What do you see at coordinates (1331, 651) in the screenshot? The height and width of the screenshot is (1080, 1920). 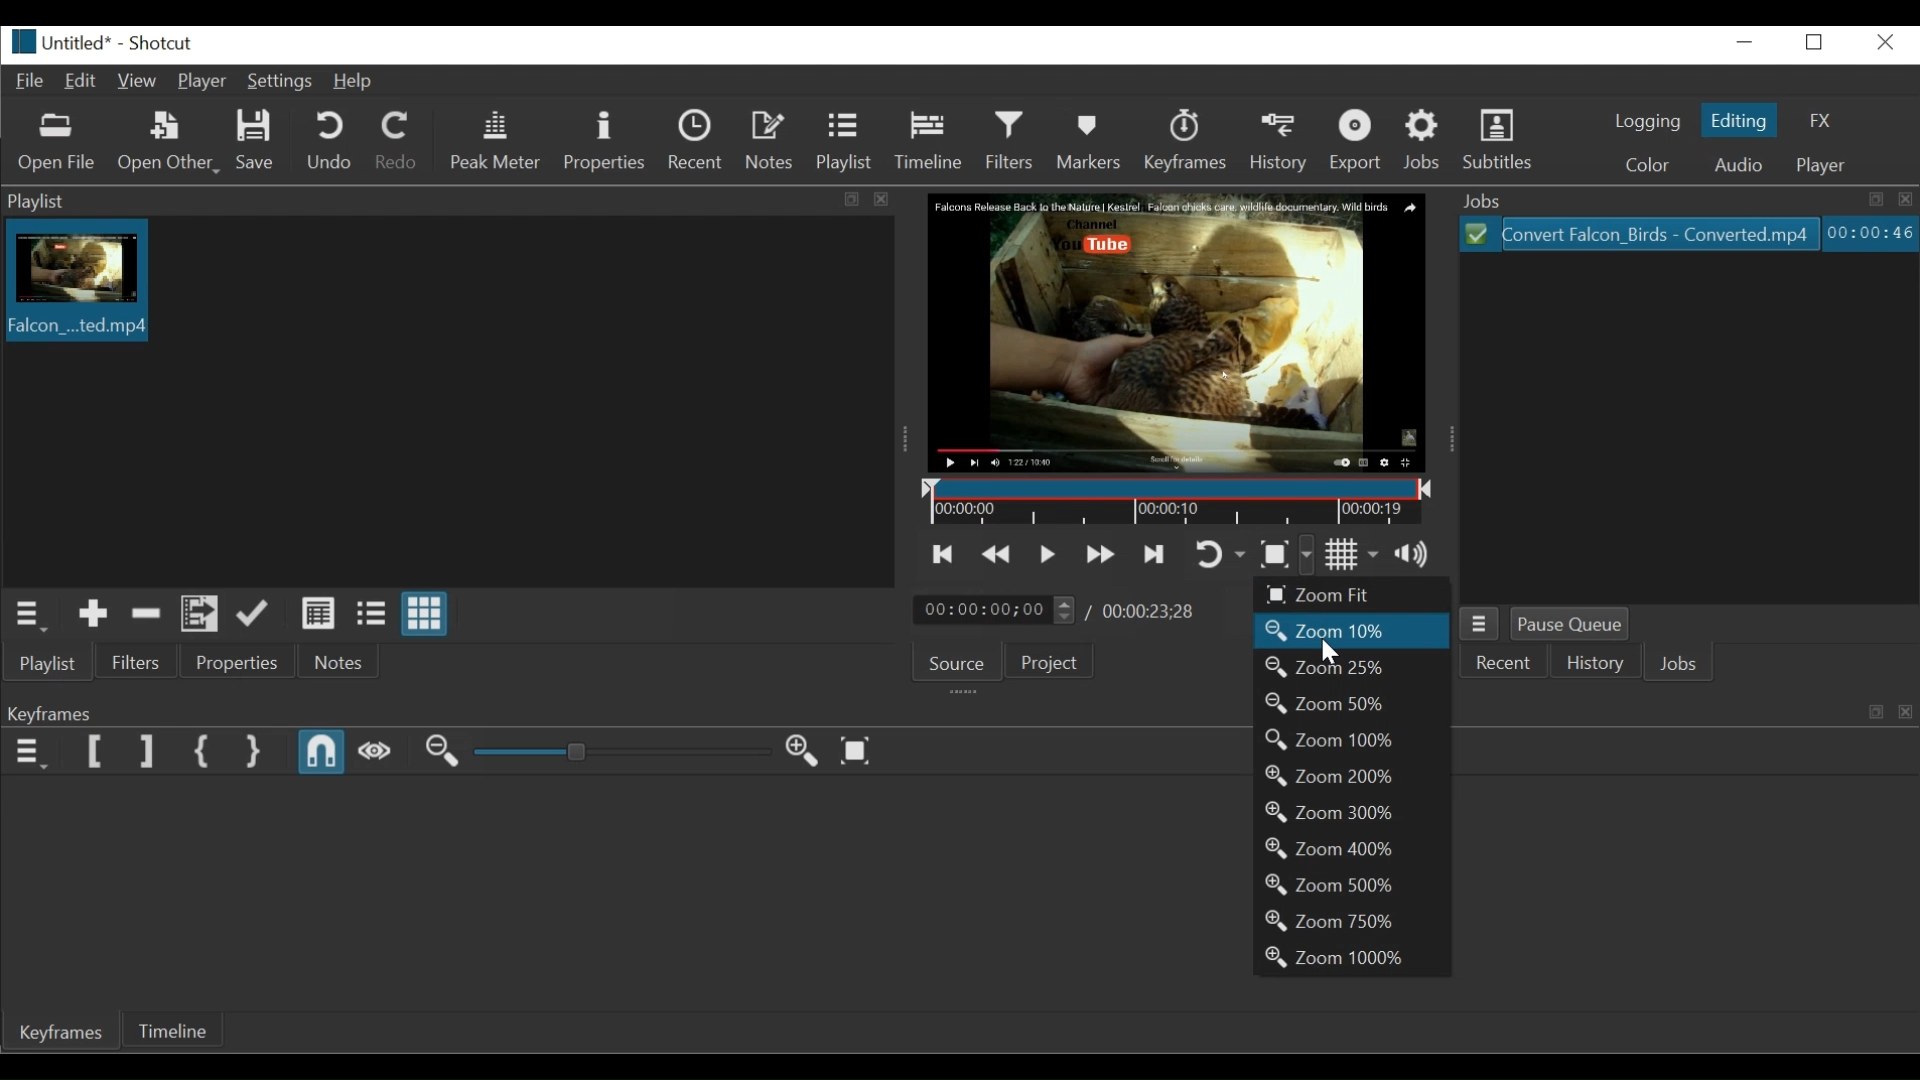 I see `Cursor` at bounding box center [1331, 651].